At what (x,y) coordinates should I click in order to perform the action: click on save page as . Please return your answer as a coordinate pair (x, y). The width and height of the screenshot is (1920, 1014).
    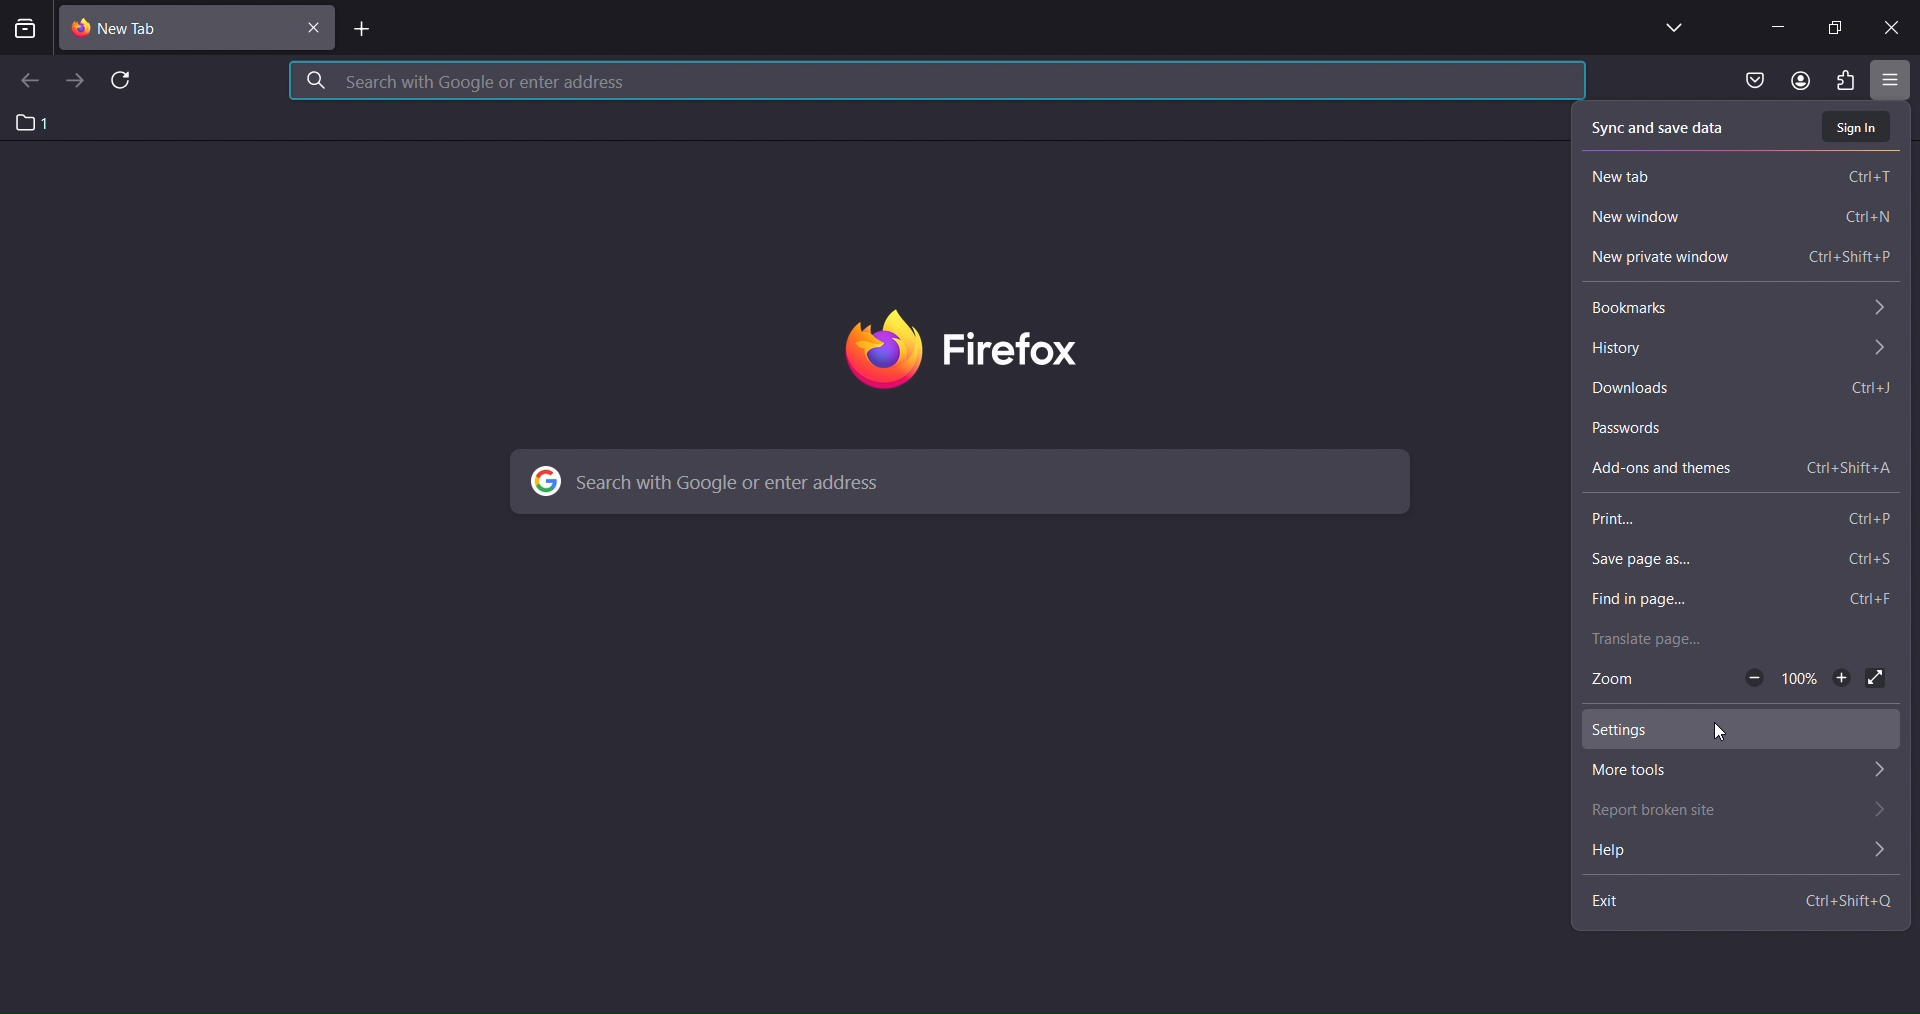
    Looking at the image, I should click on (1731, 562).